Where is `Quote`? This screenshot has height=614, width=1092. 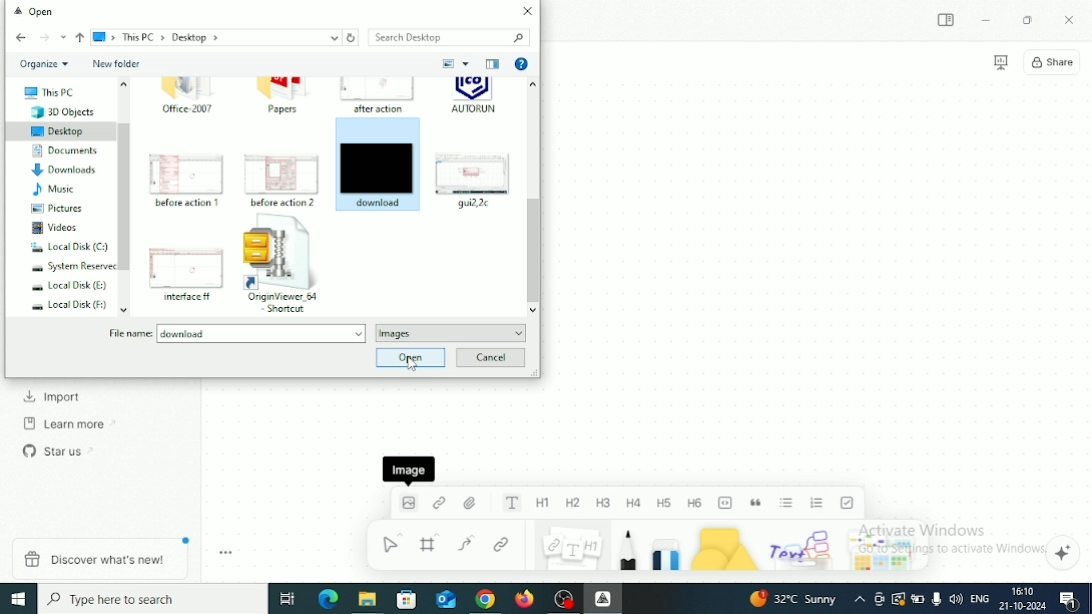 Quote is located at coordinates (757, 503).